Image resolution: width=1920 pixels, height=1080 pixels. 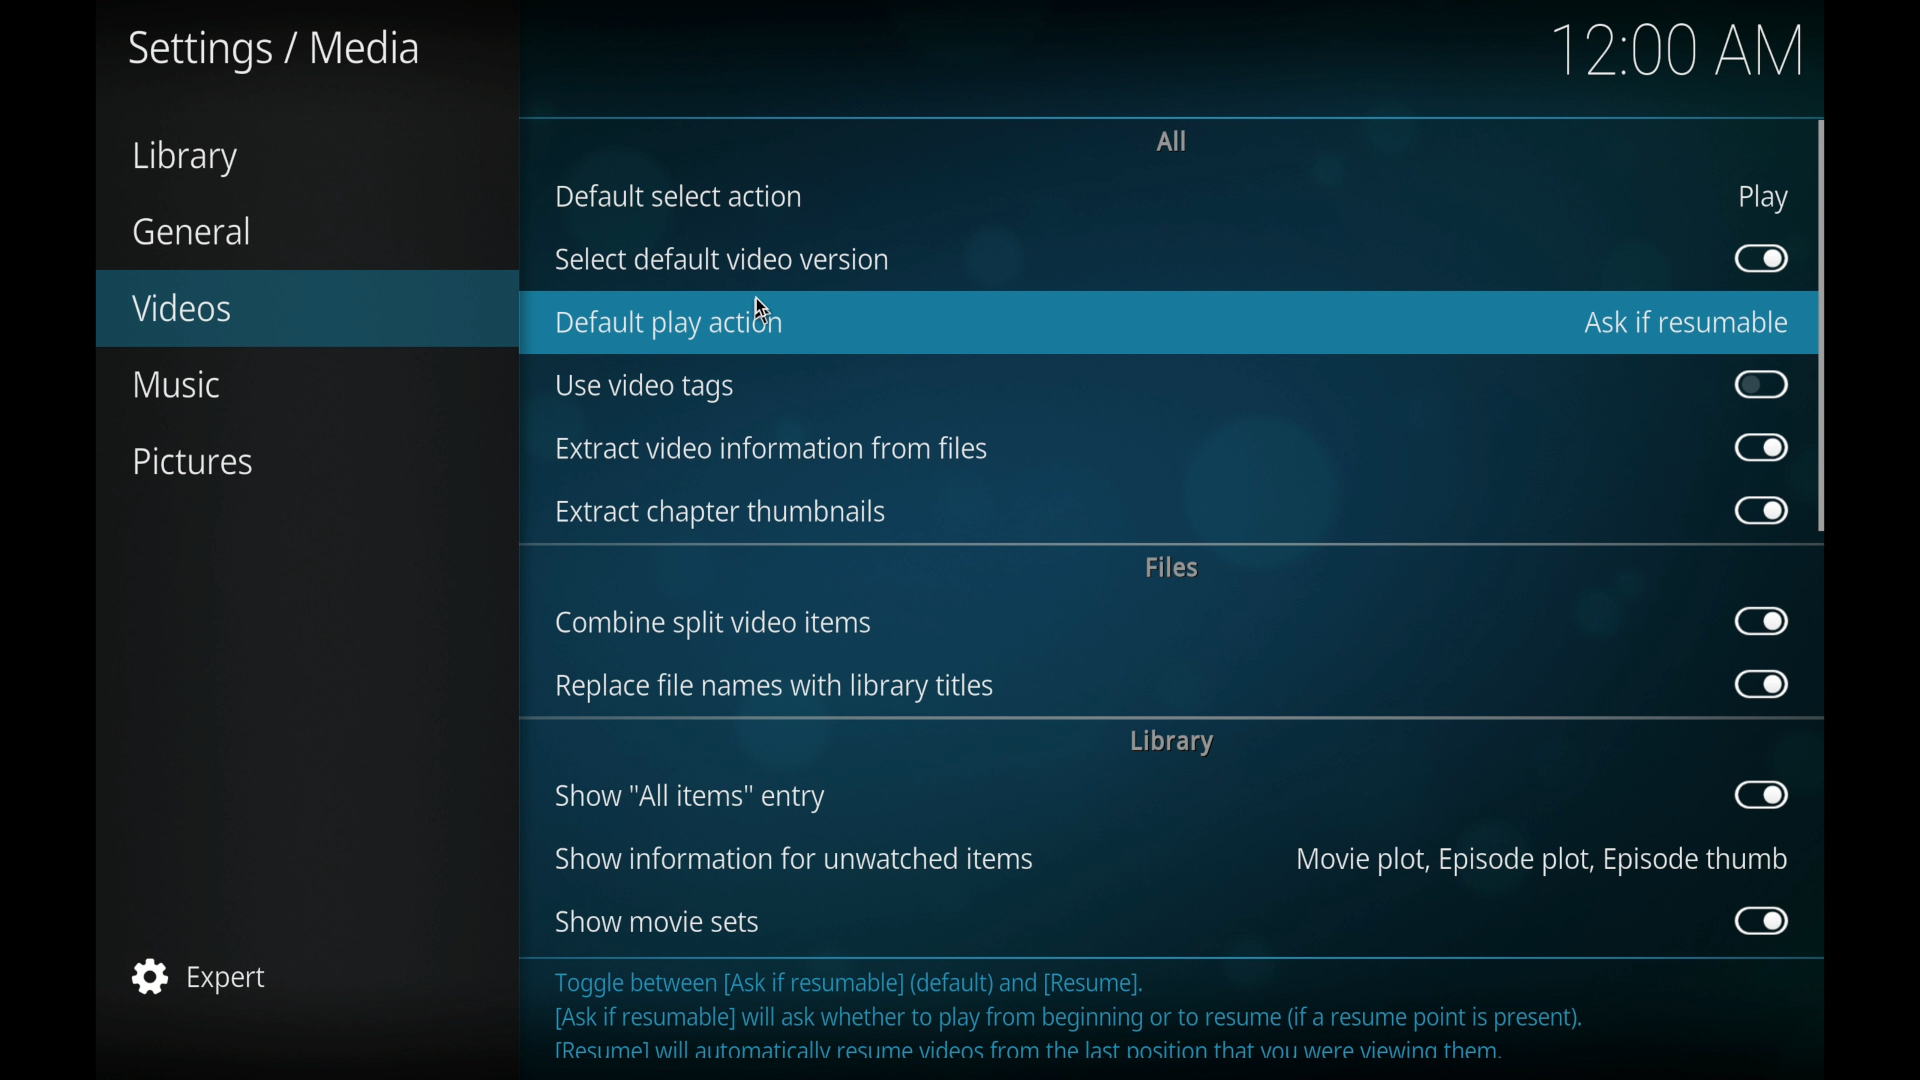 What do you see at coordinates (1762, 683) in the screenshot?
I see `toggle button` at bounding box center [1762, 683].